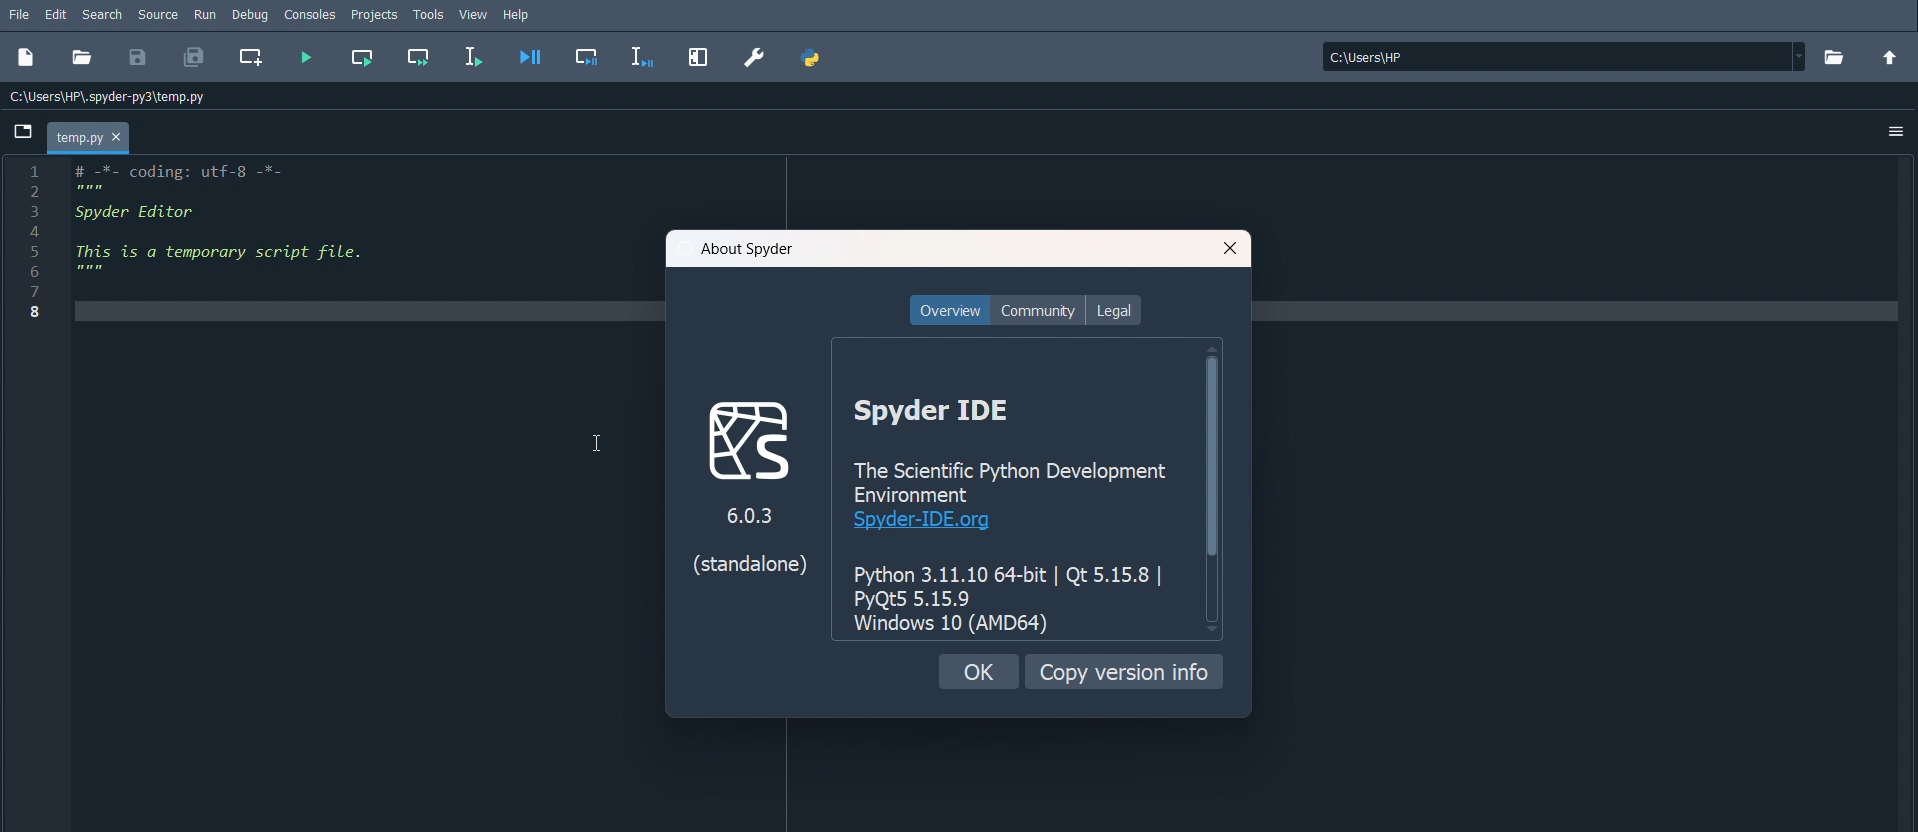 This screenshot has width=1918, height=832. Describe the element at coordinates (310, 13) in the screenshot. I see `Consoles` at that location.